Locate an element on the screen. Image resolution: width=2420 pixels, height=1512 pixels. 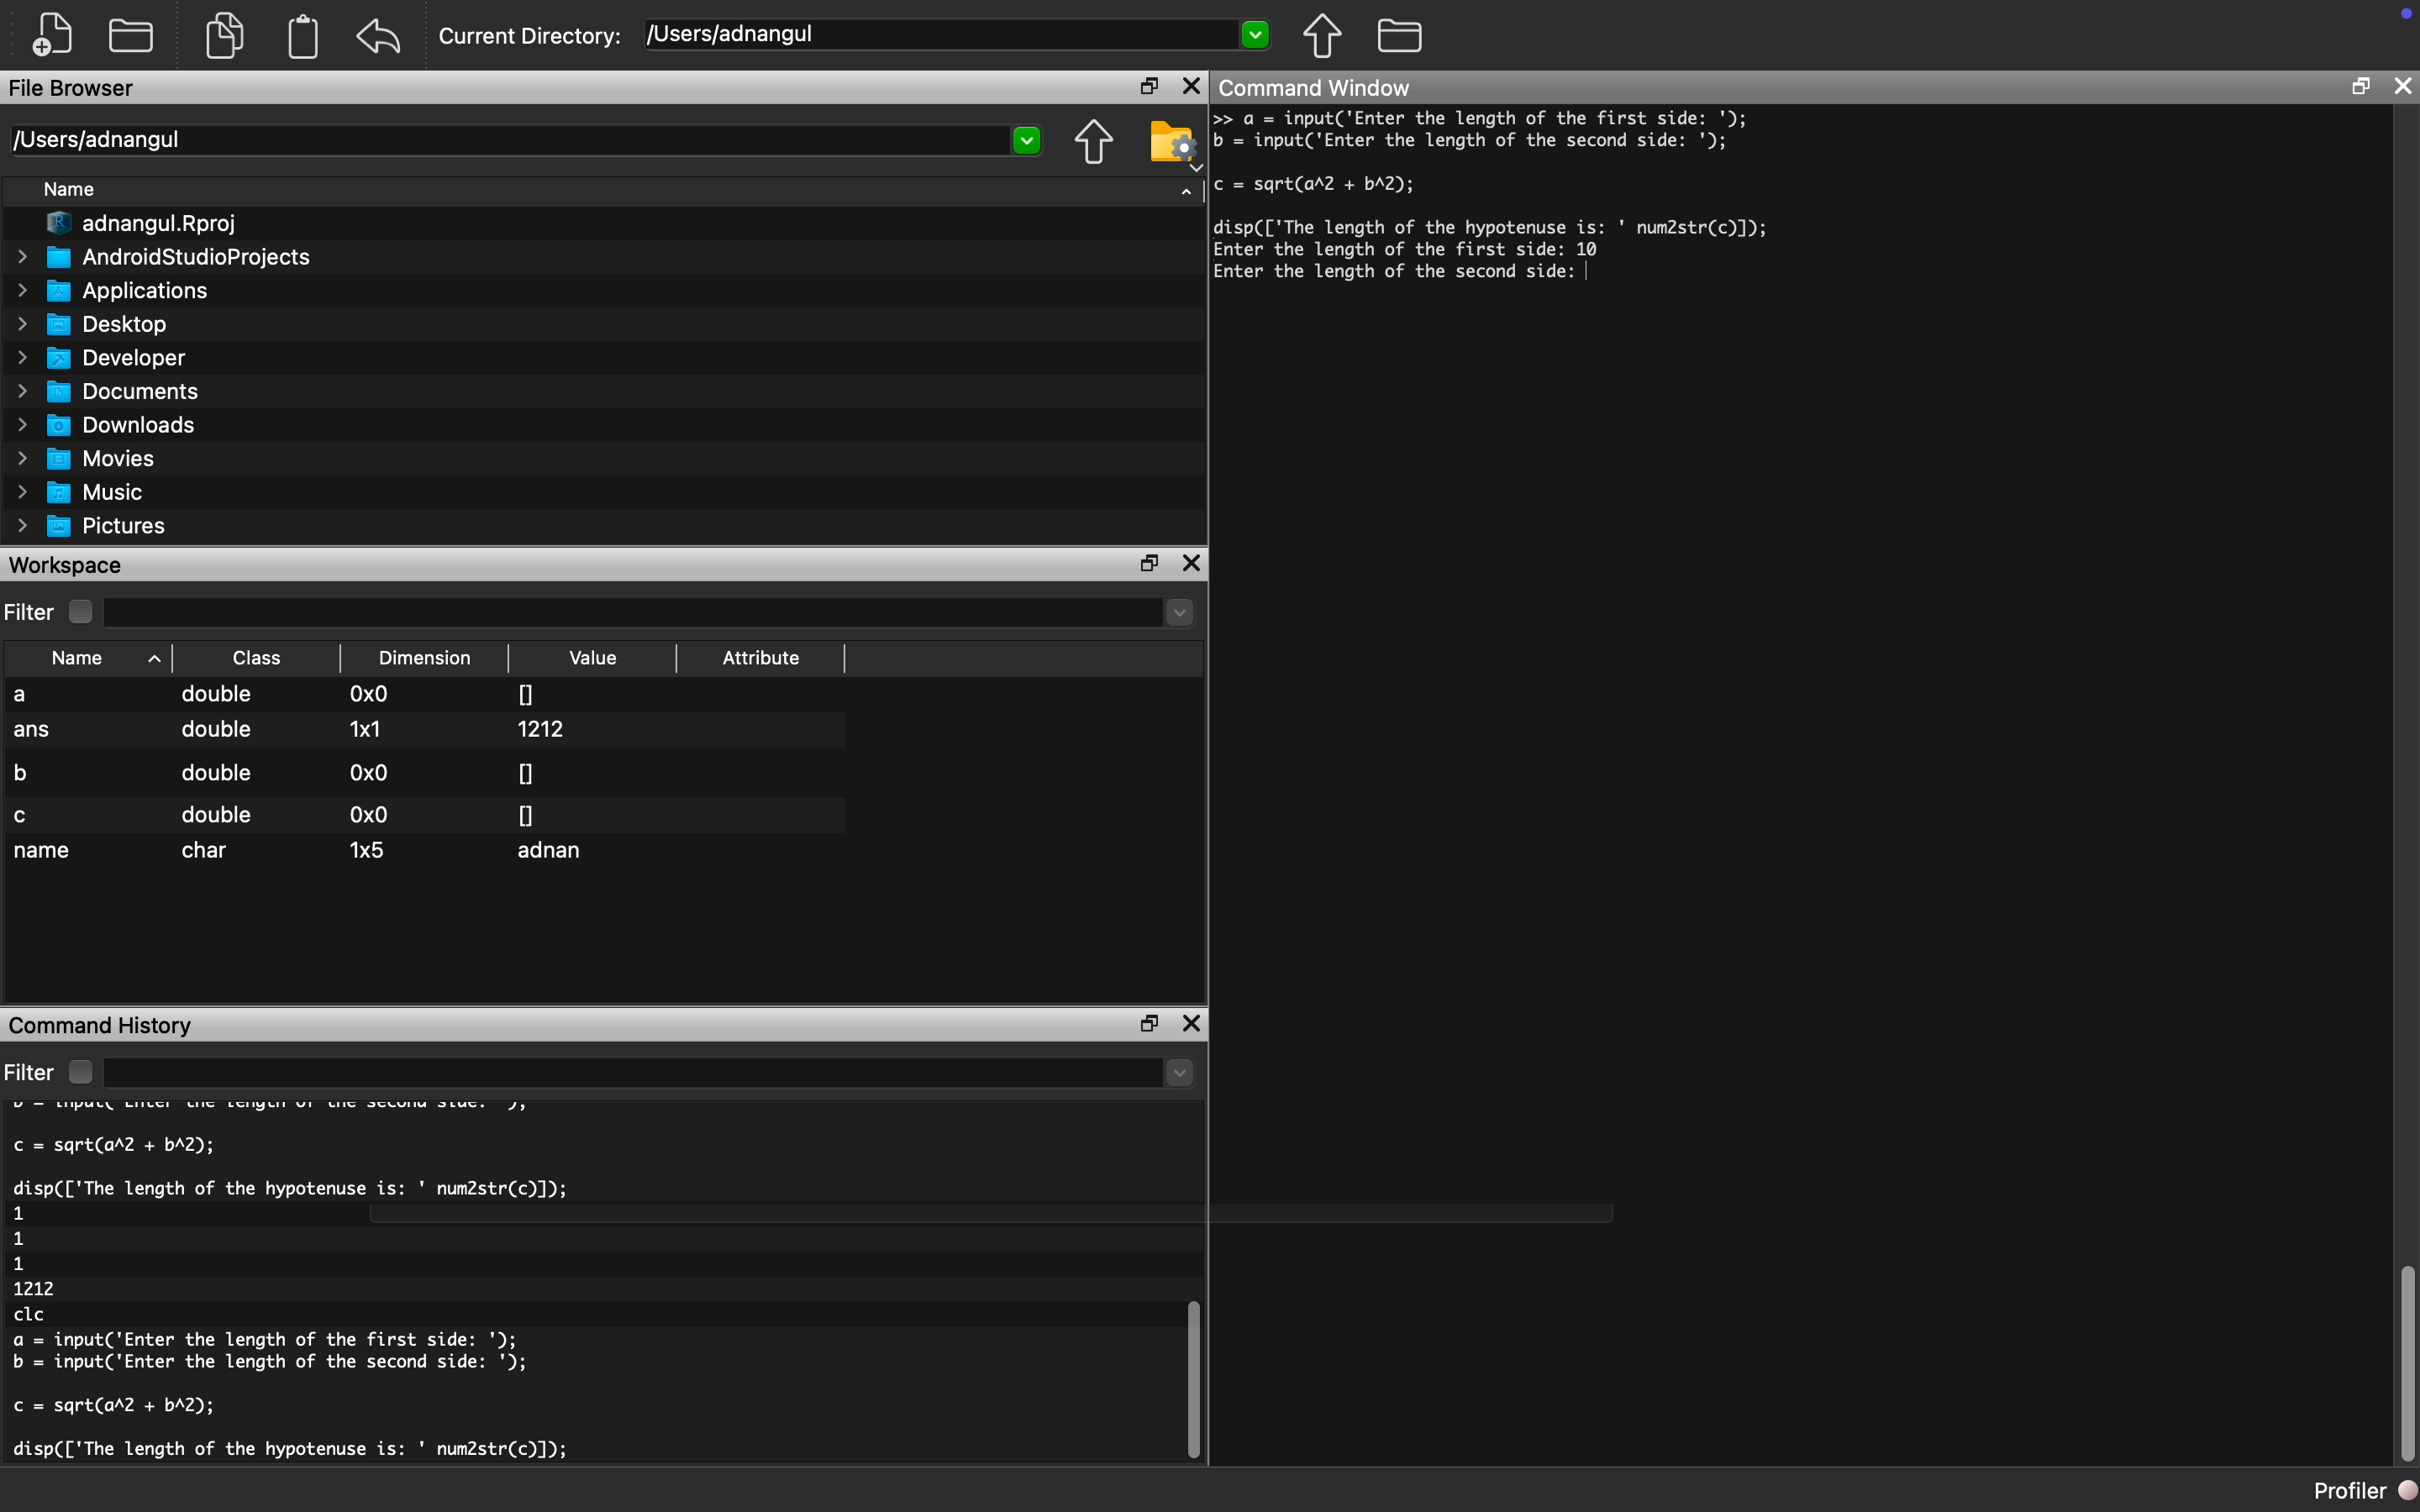
restore down is located at coordinates (1143, 1023).